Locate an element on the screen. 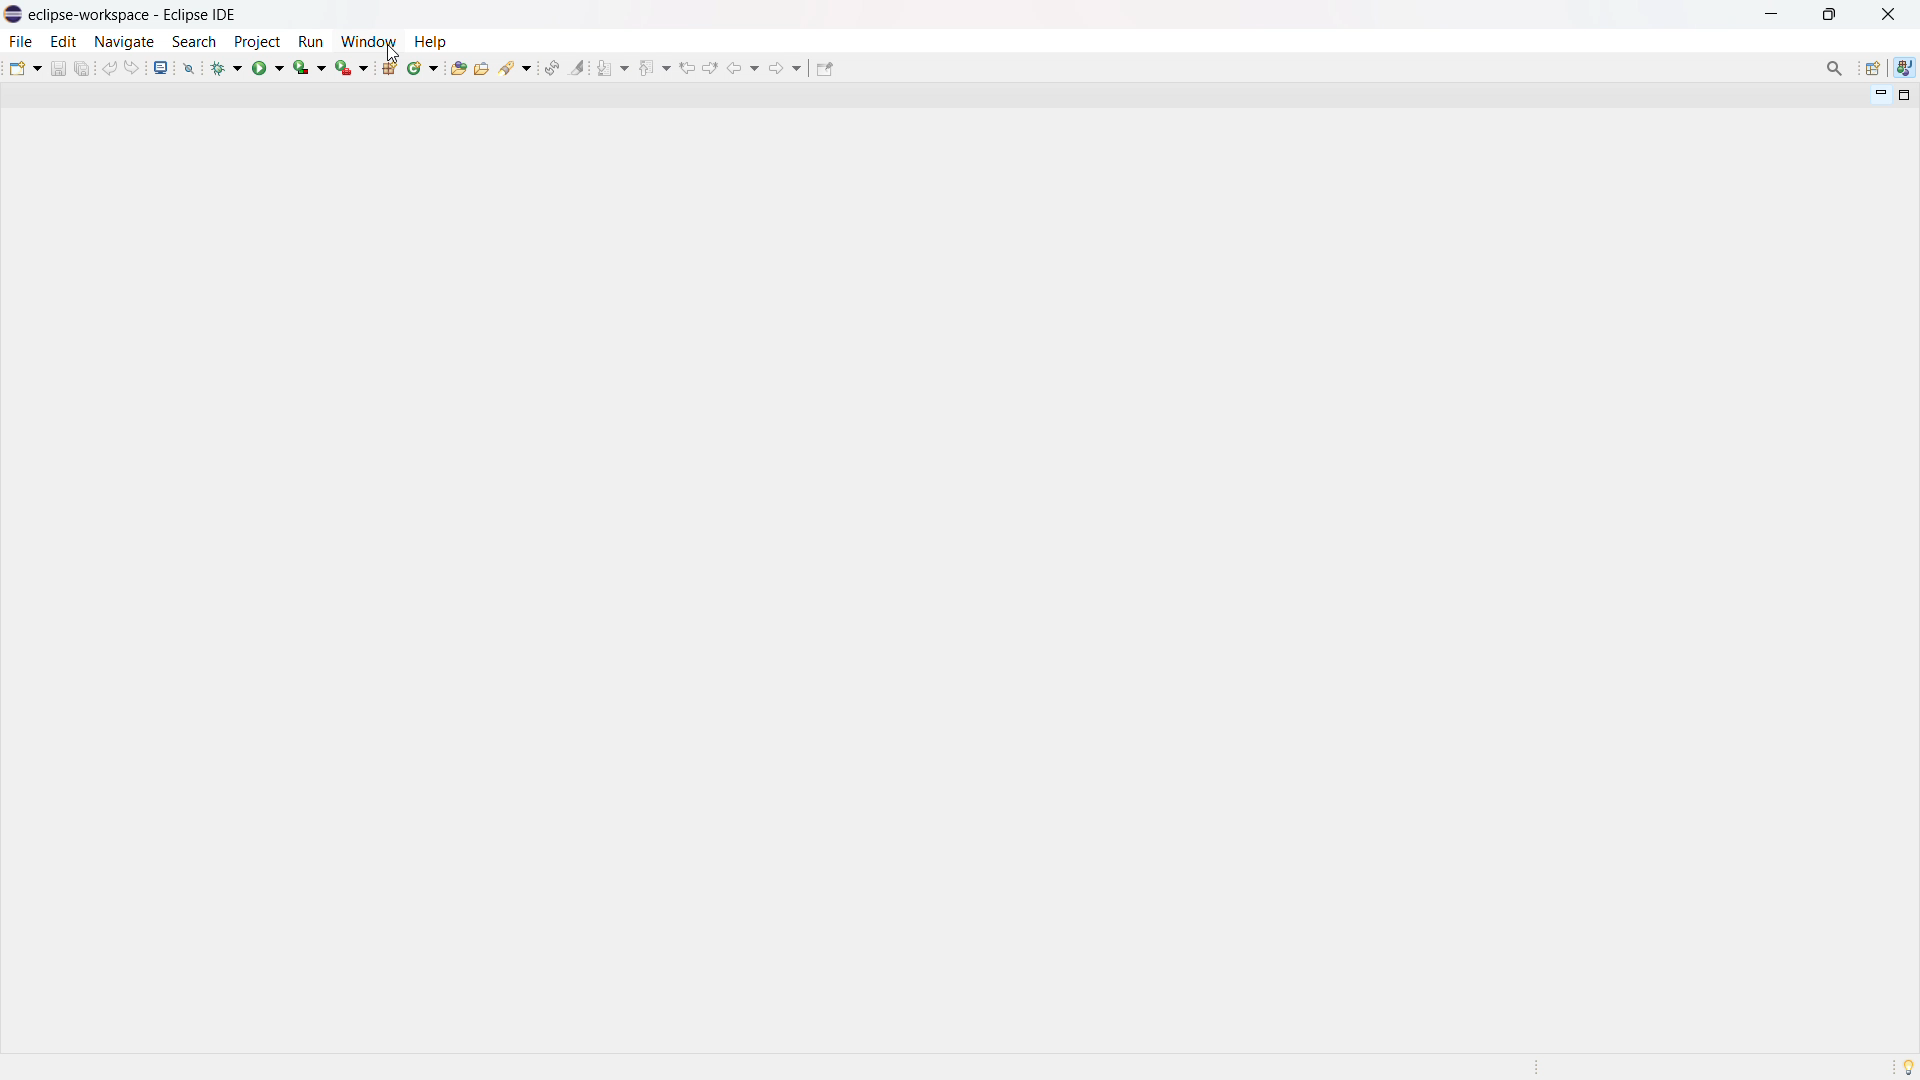 The height and width of the screenshot is (1080, 1920). open perspective is located at coordinates (1871, 69).